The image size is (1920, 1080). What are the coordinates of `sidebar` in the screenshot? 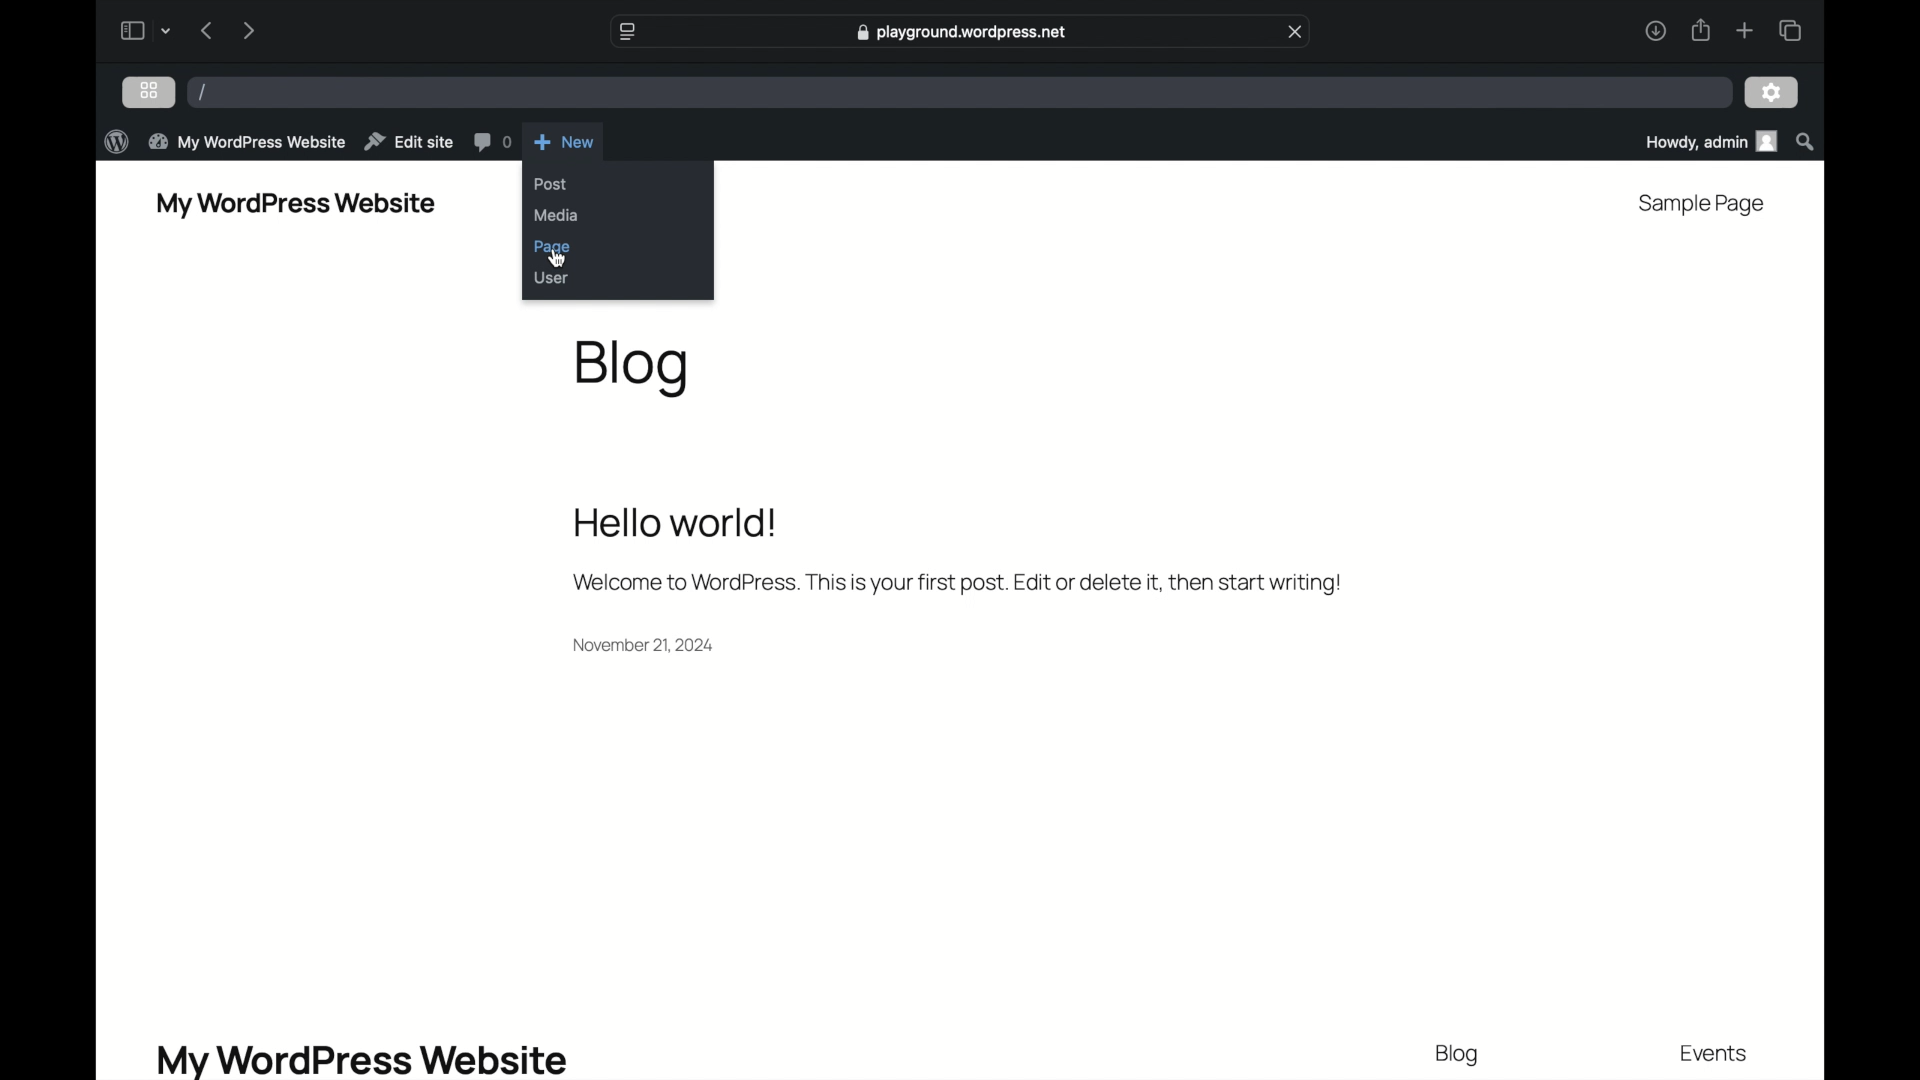 It's located at (131, 30).